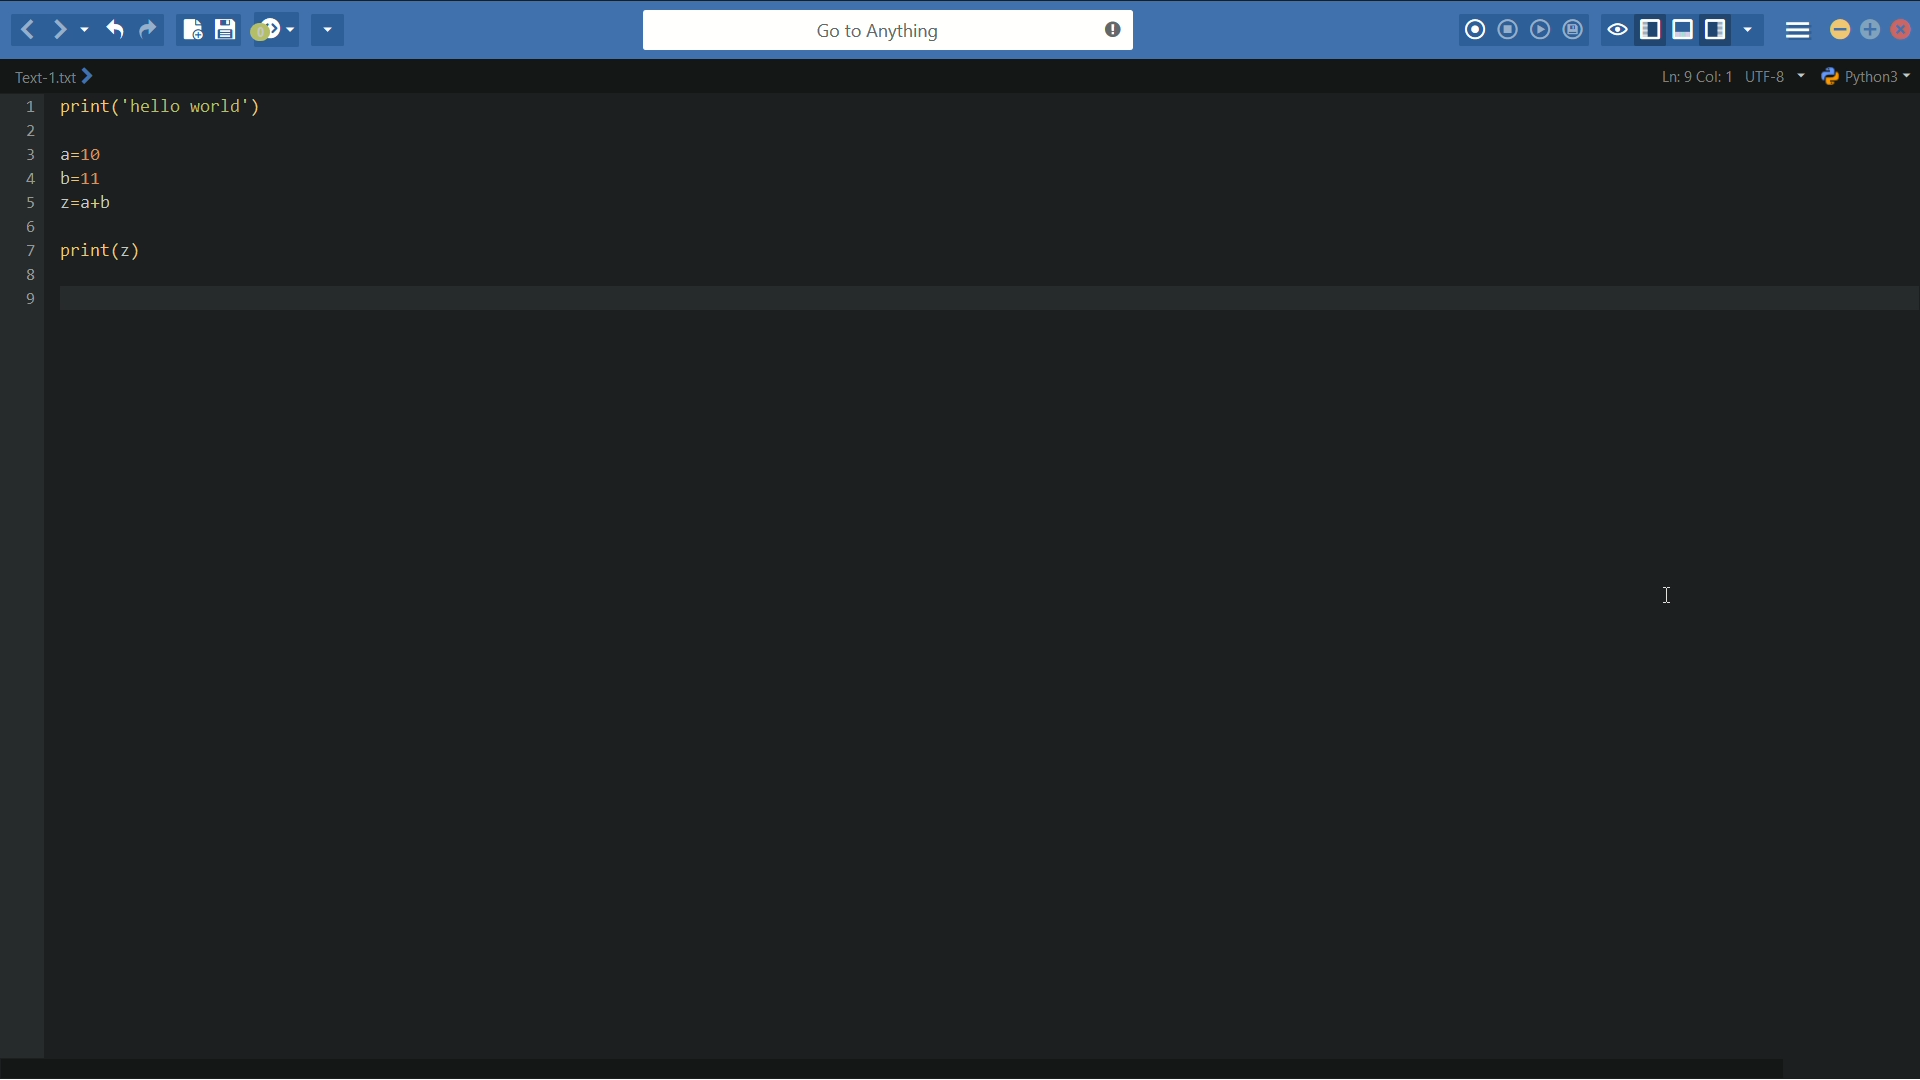  What do you see at coordinates (188, 30) in the screenshot?
I see `new file` at bounding box center [188, 30].